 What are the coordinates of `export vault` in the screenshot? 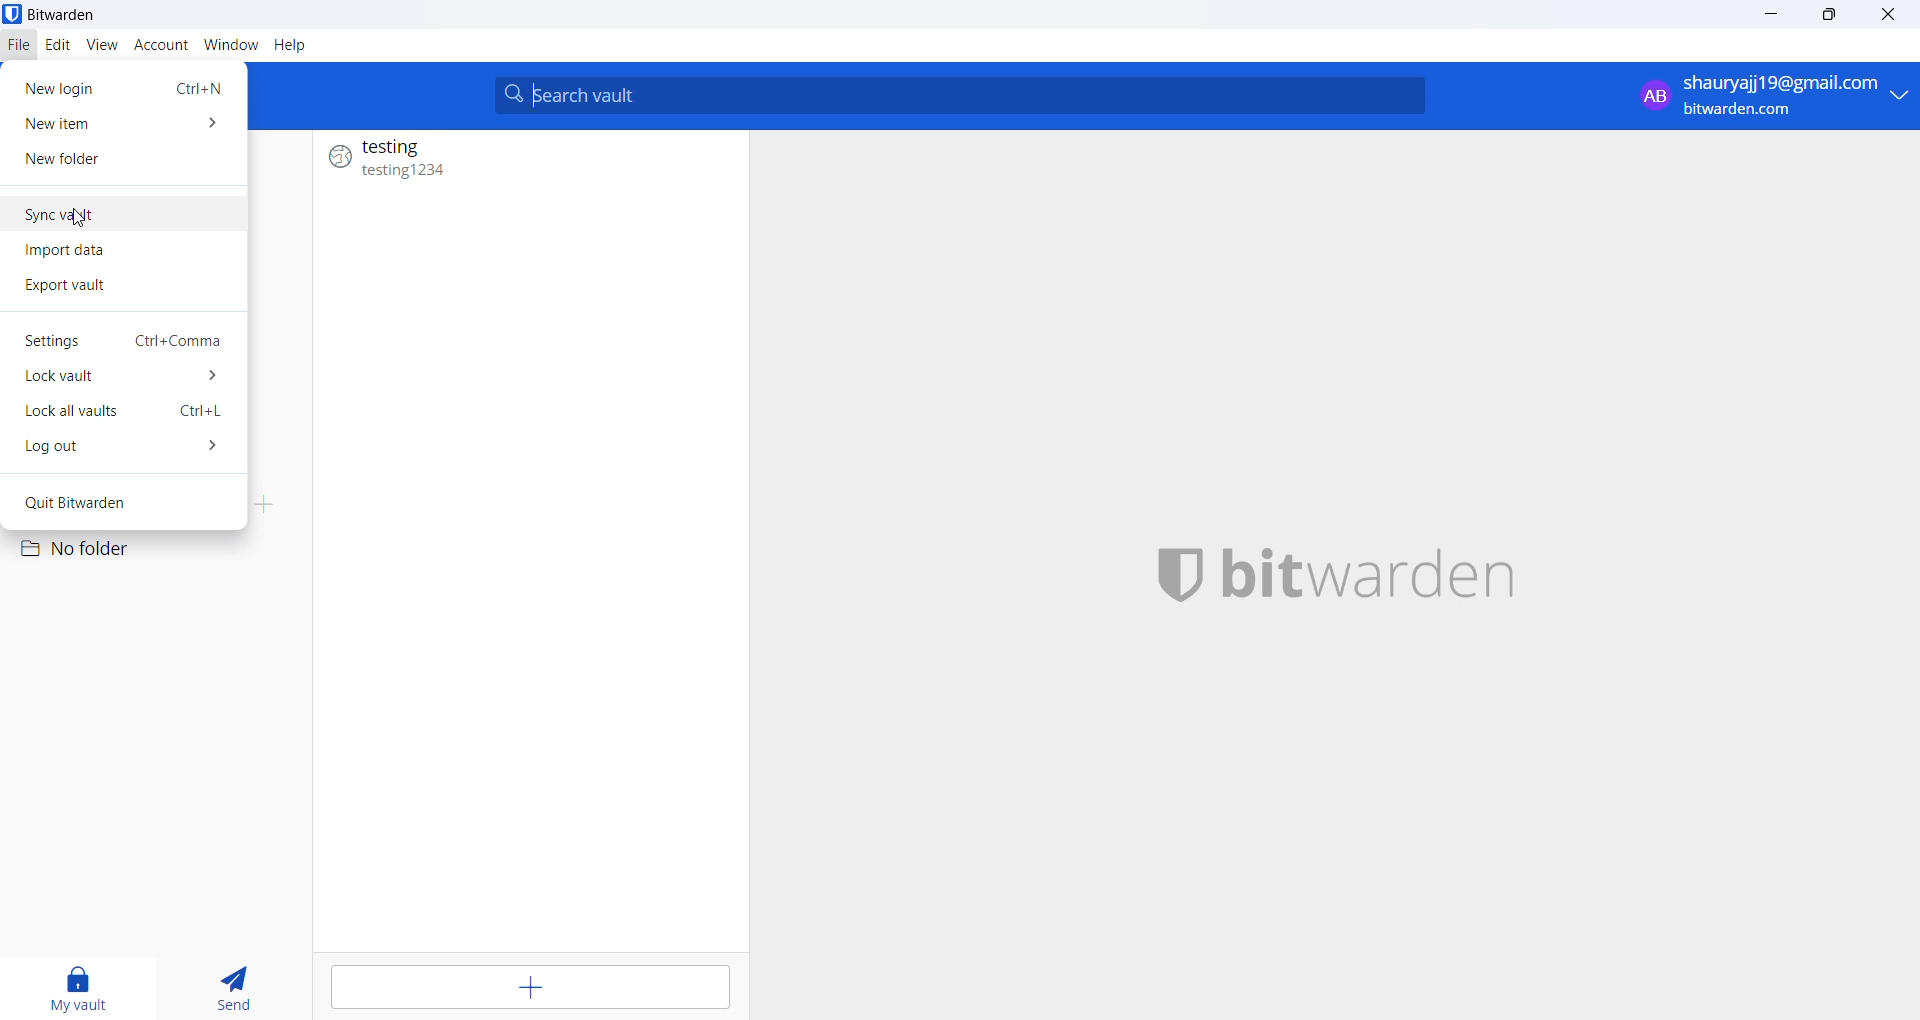 It's located at (129, 288).